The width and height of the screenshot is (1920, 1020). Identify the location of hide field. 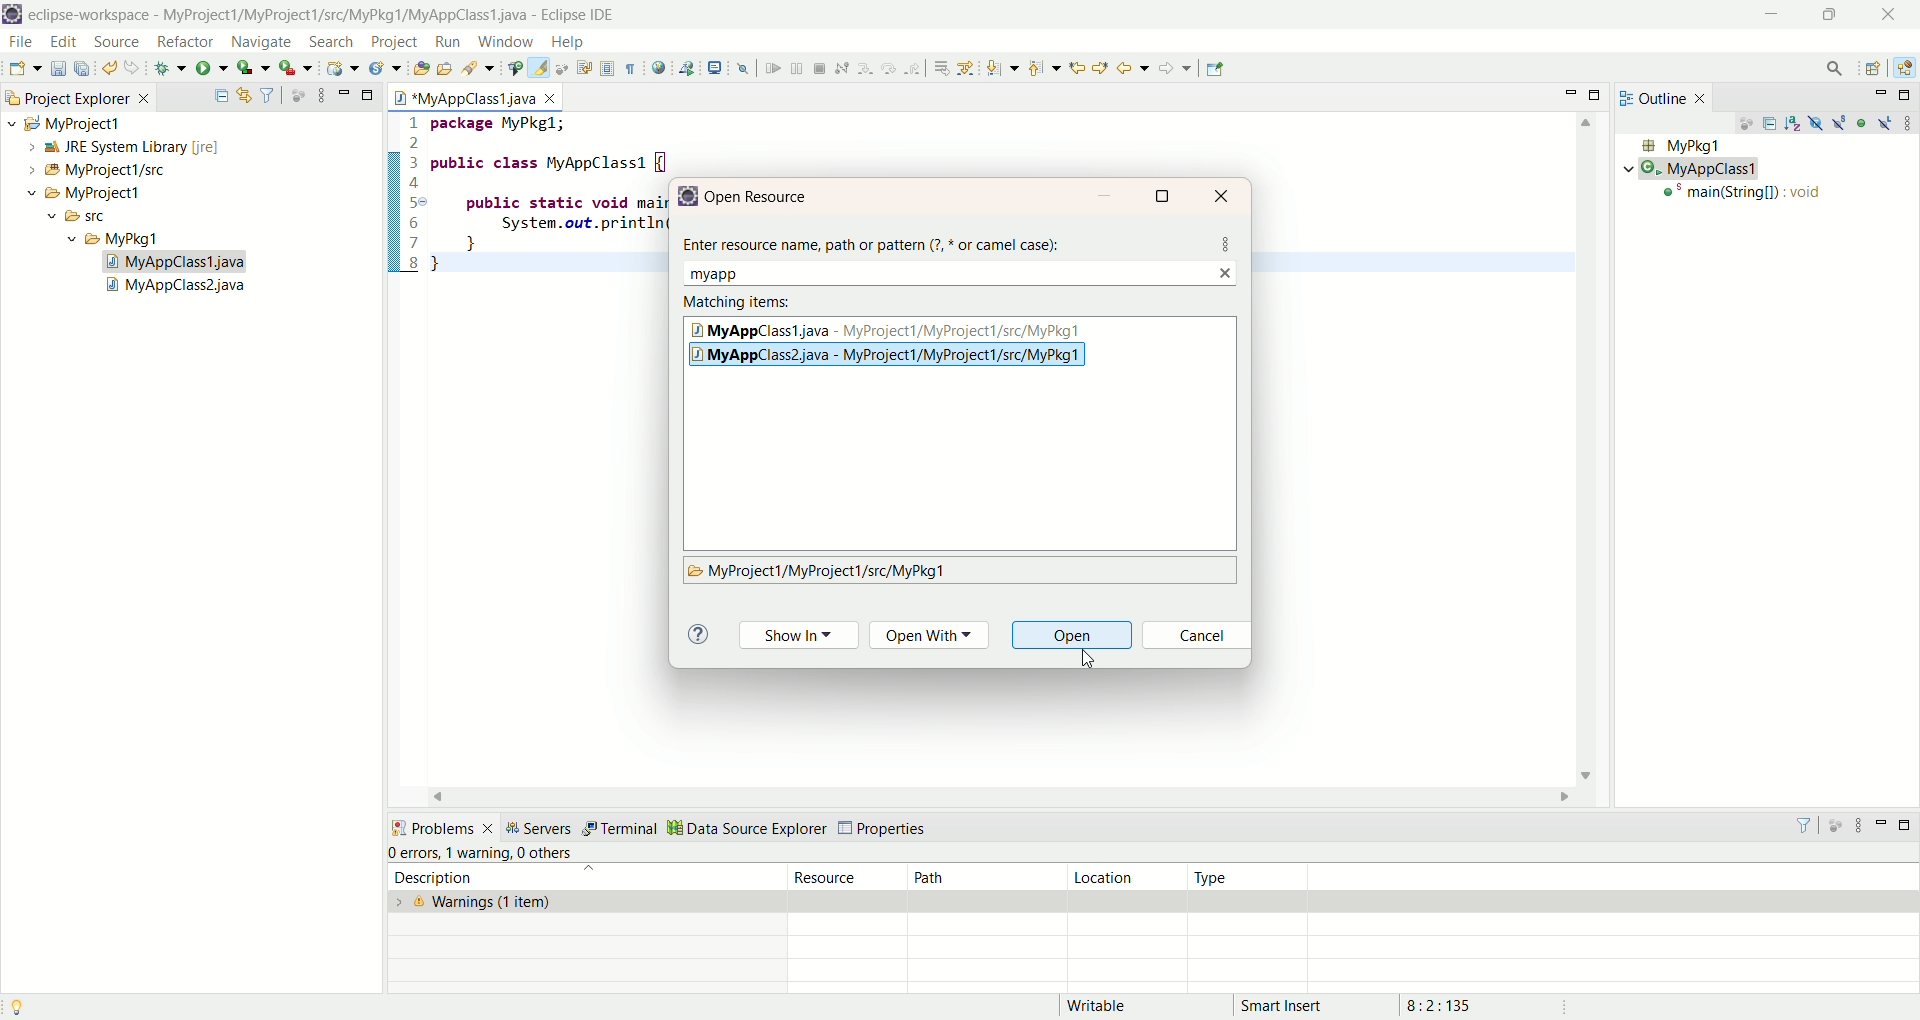
(1813, 122).